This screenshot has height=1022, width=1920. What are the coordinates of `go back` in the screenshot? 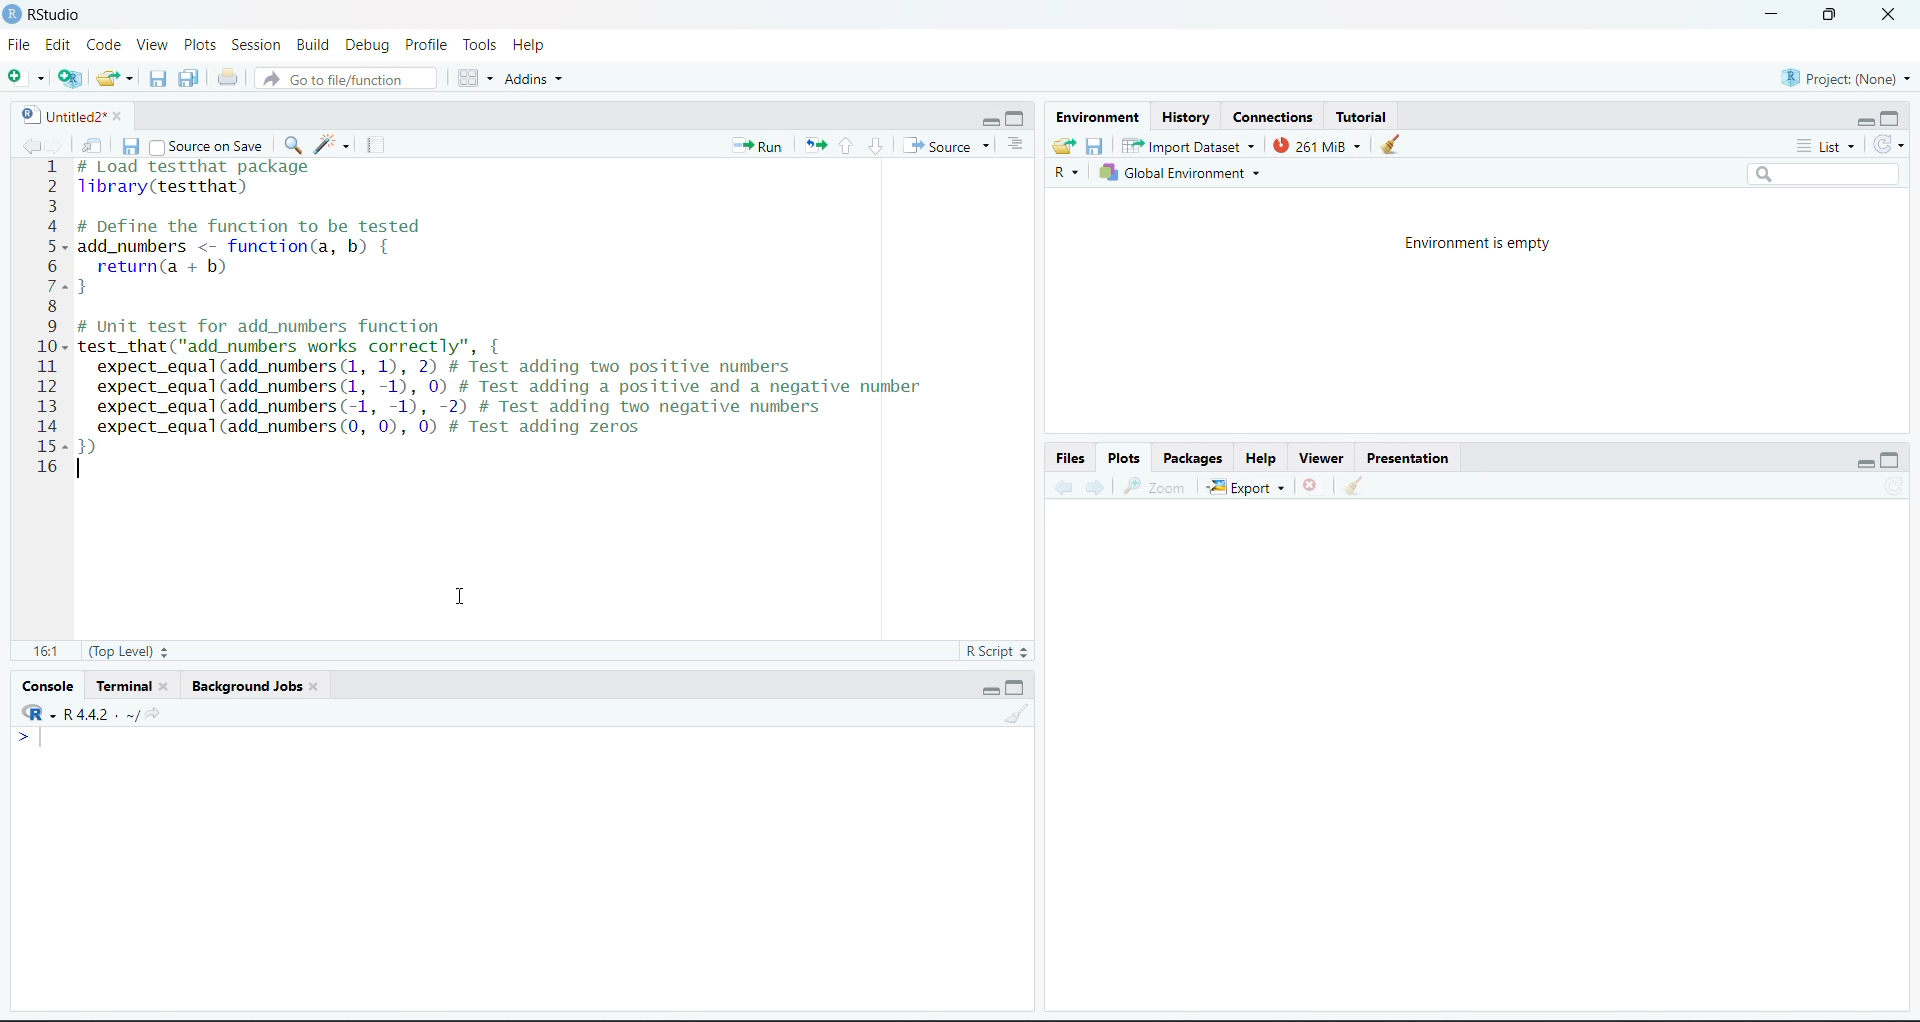 It's located at (29, 145).